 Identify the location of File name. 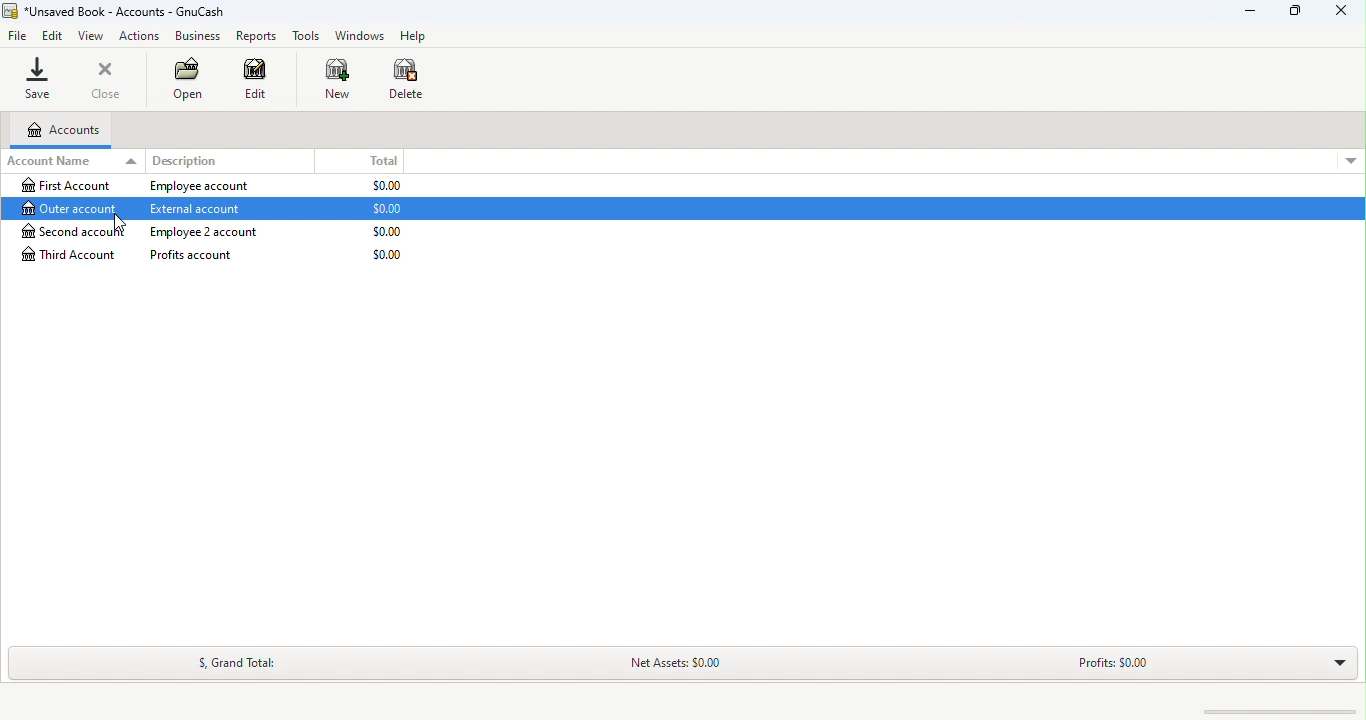
(116, 11).